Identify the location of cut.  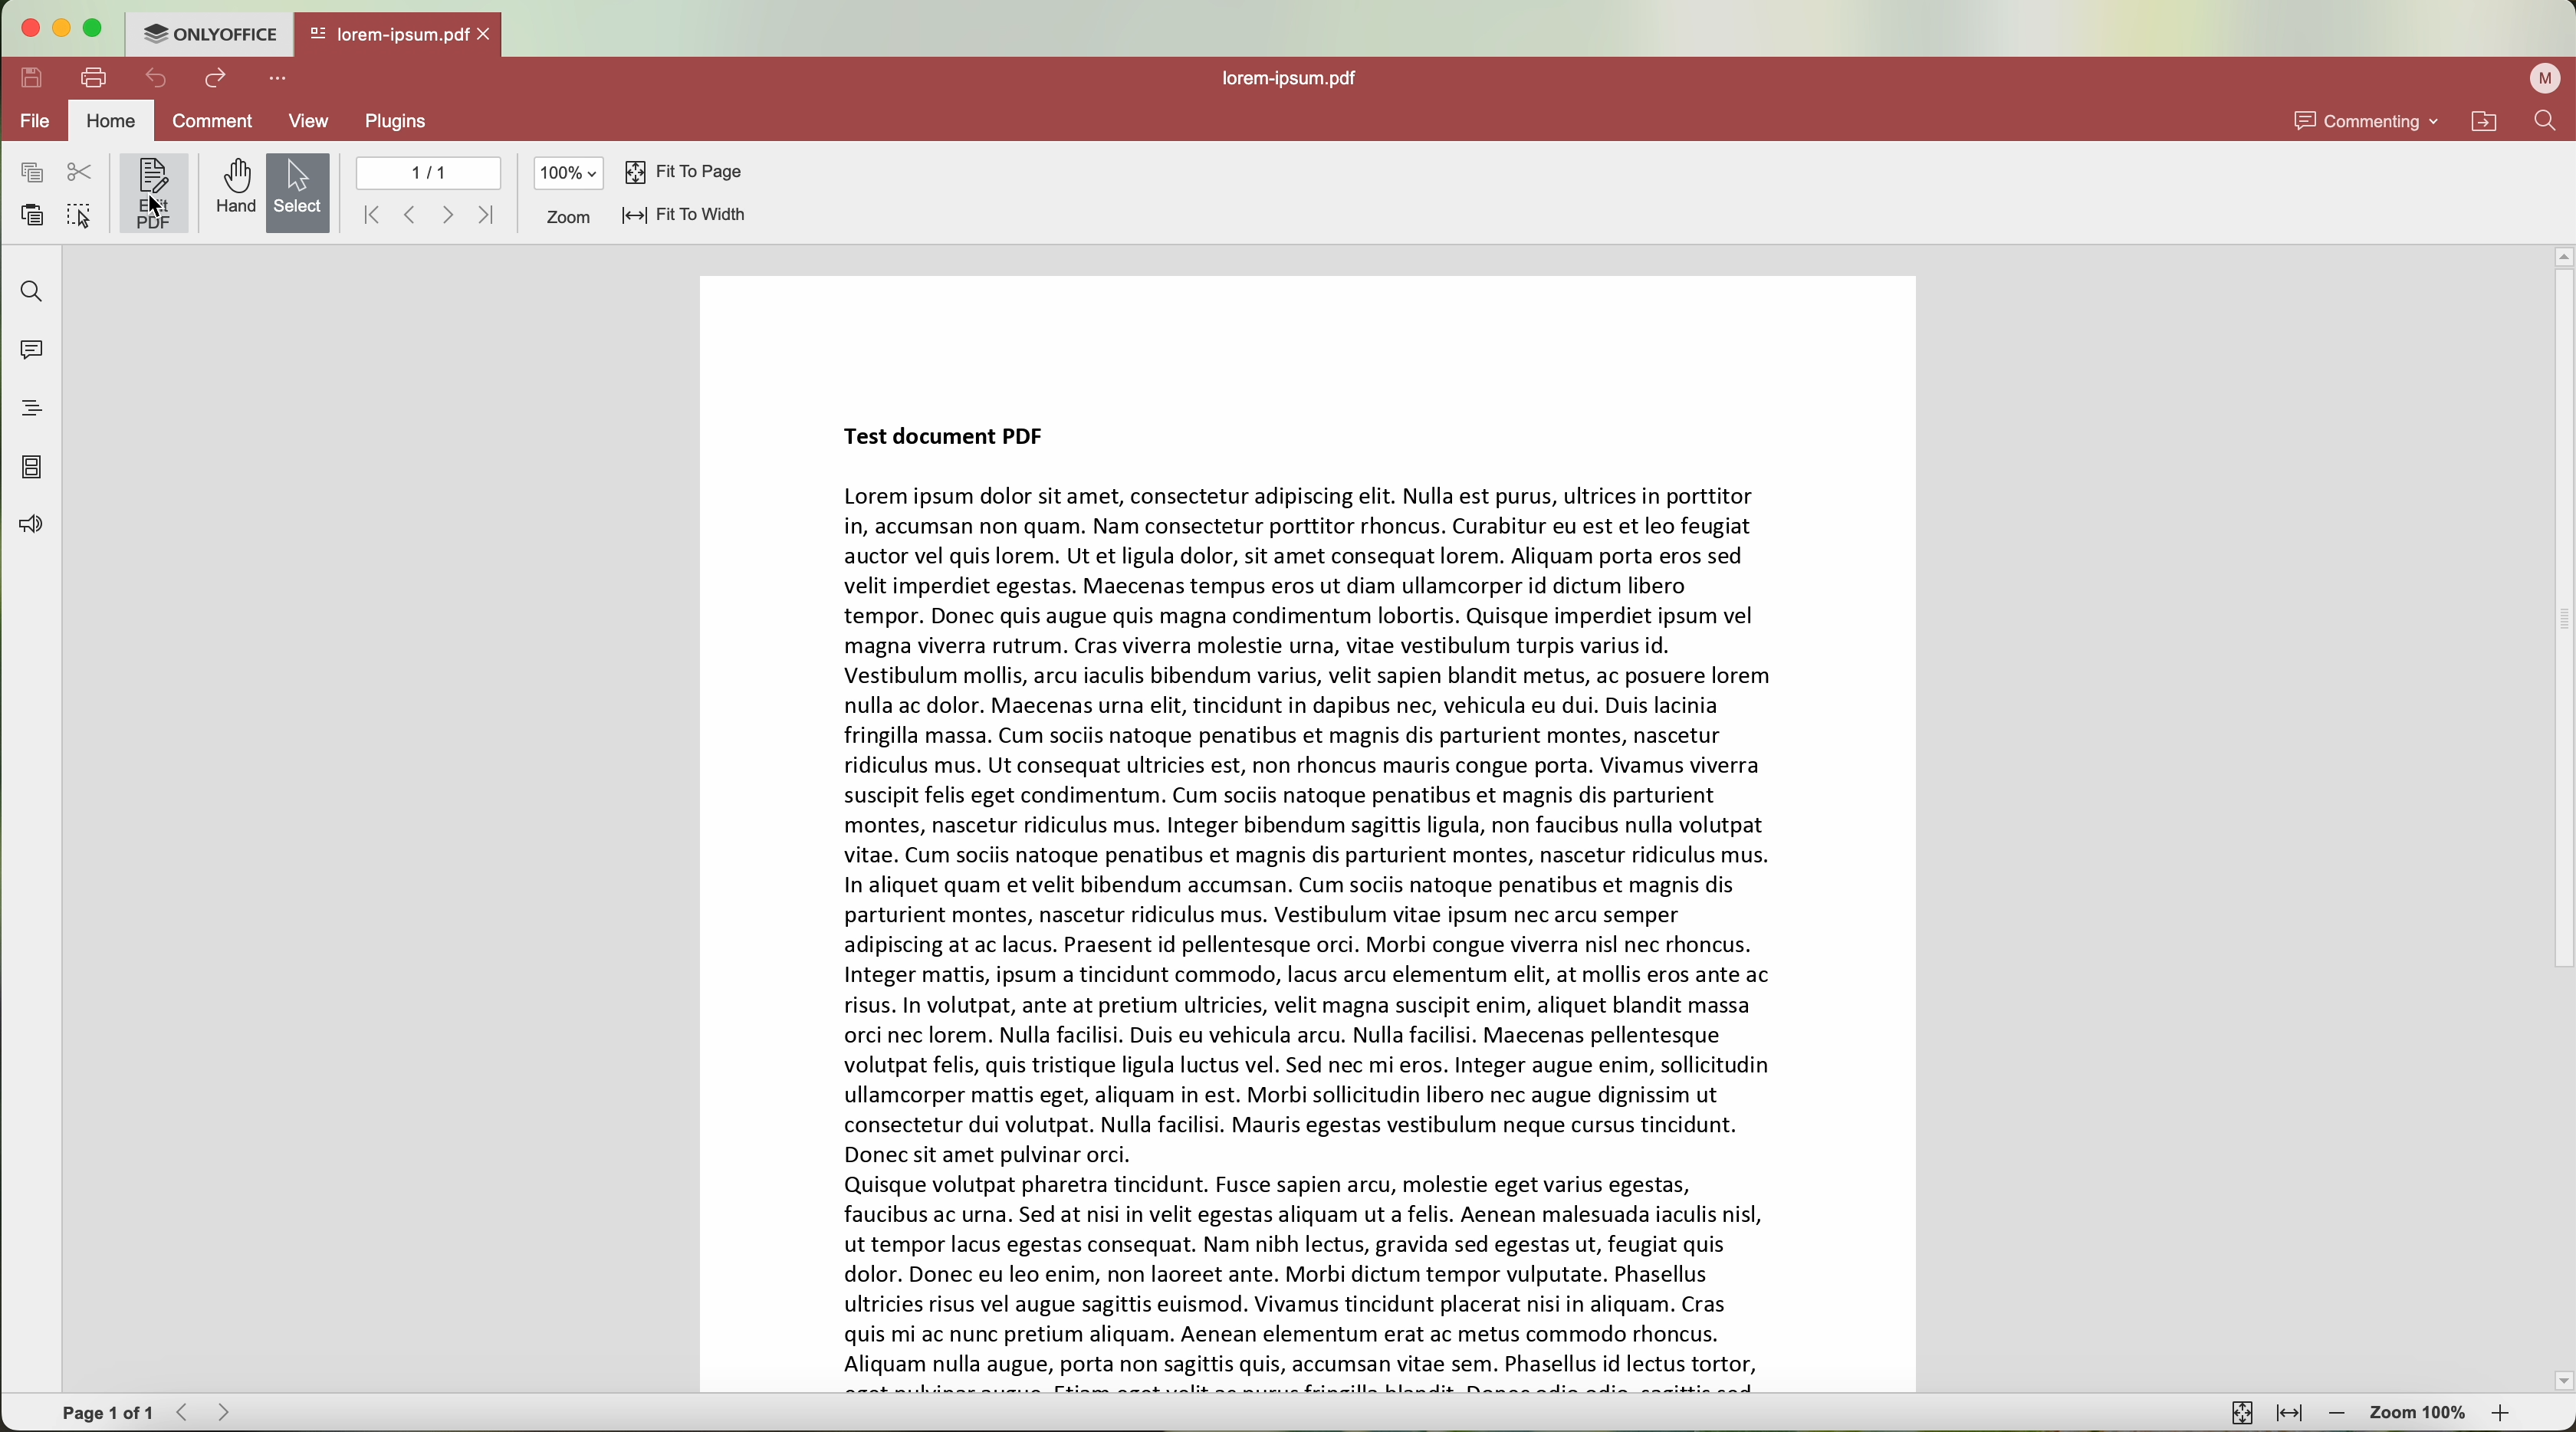
(85, 172).